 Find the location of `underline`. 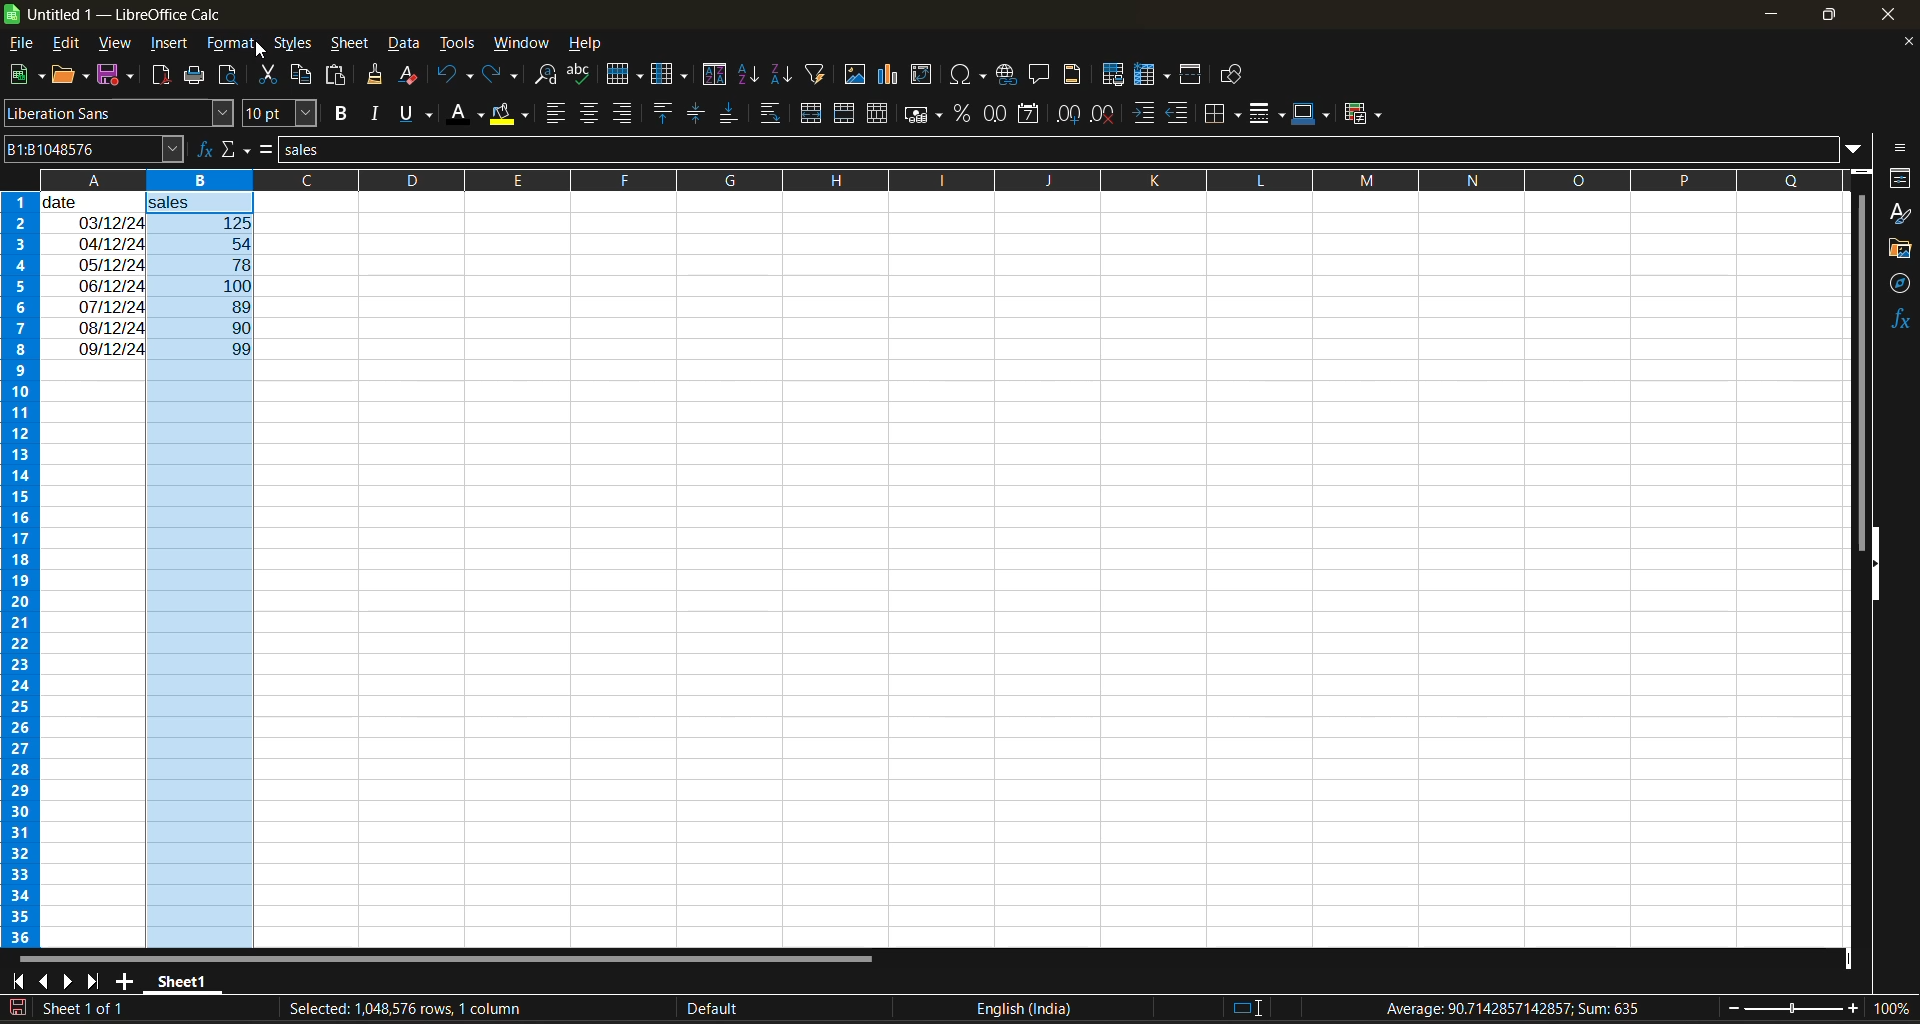

underline is located at coordinates (420, 114).